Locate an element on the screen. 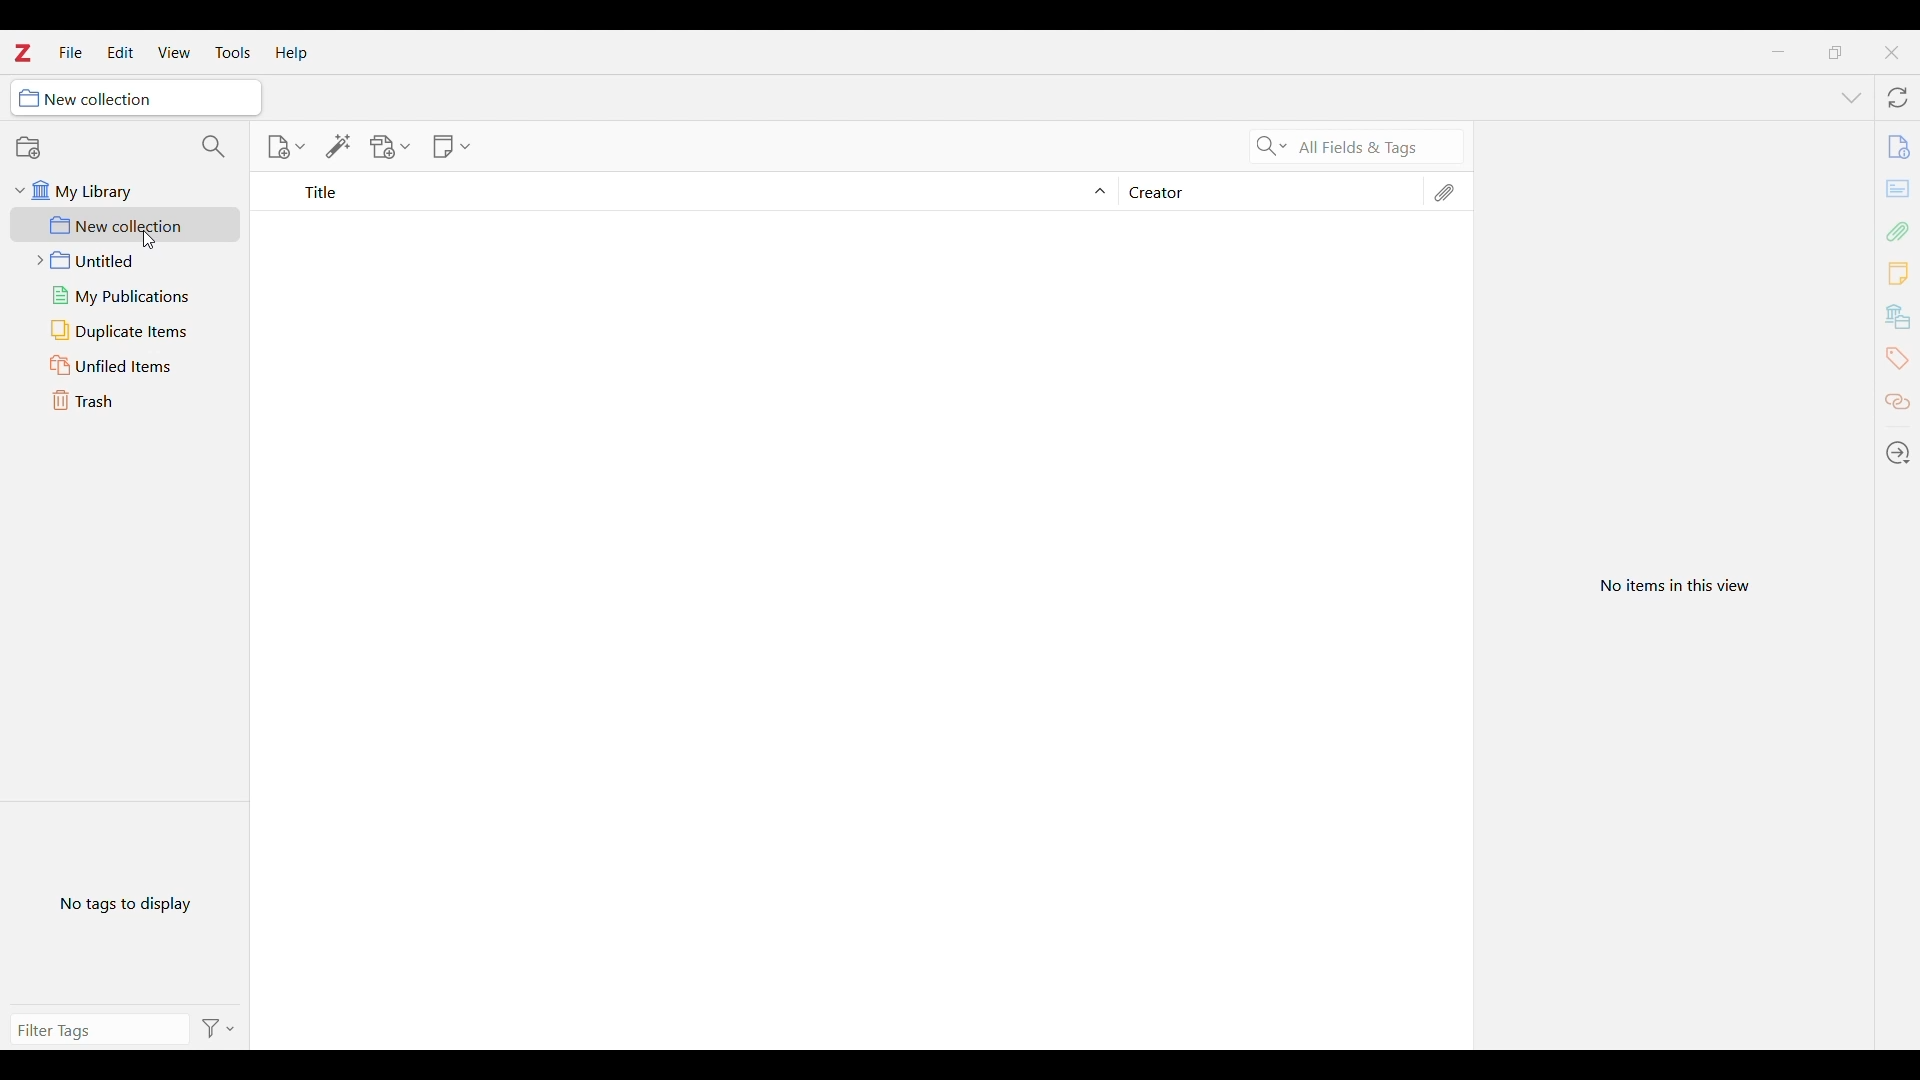 The height and width of the screenshot is (1080, 1920). Cursor right clicking on New collection folder is located at coordinates (150, 239).